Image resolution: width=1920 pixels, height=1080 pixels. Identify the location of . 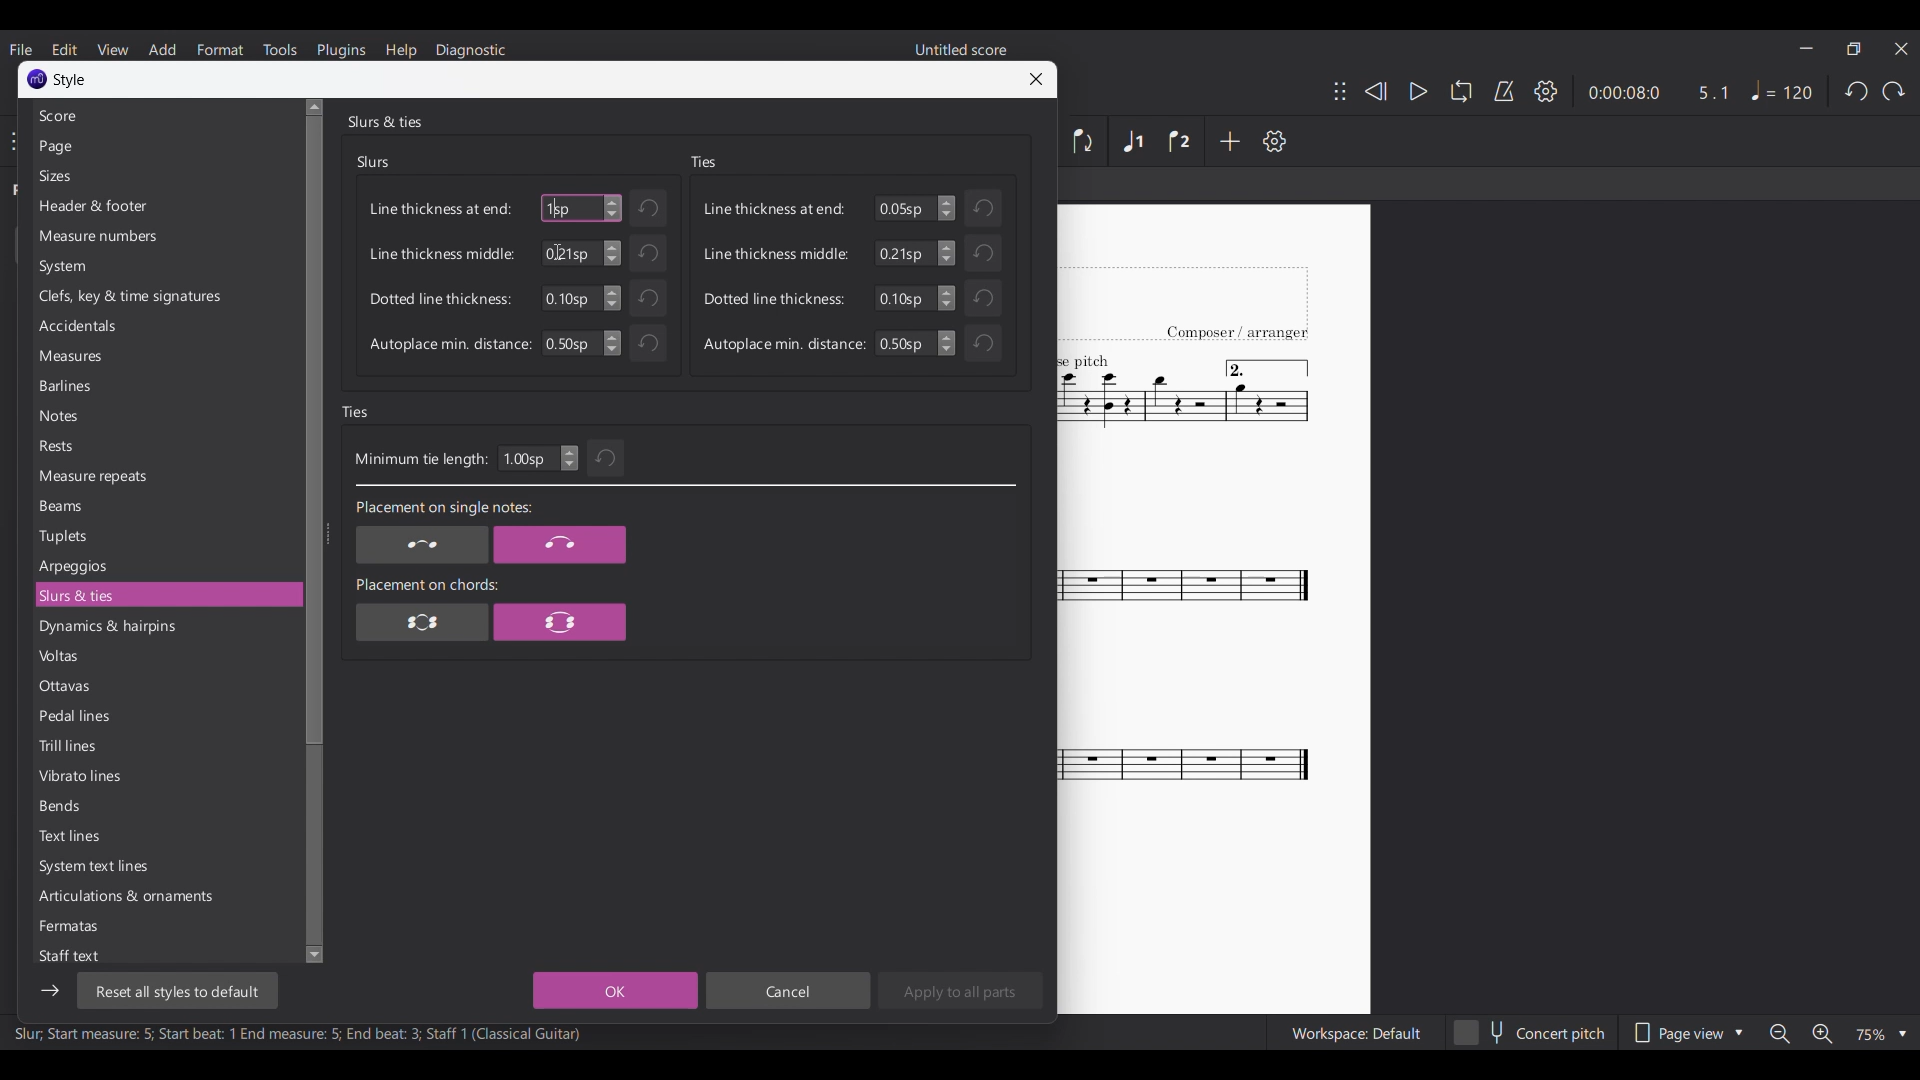
(569, 343).